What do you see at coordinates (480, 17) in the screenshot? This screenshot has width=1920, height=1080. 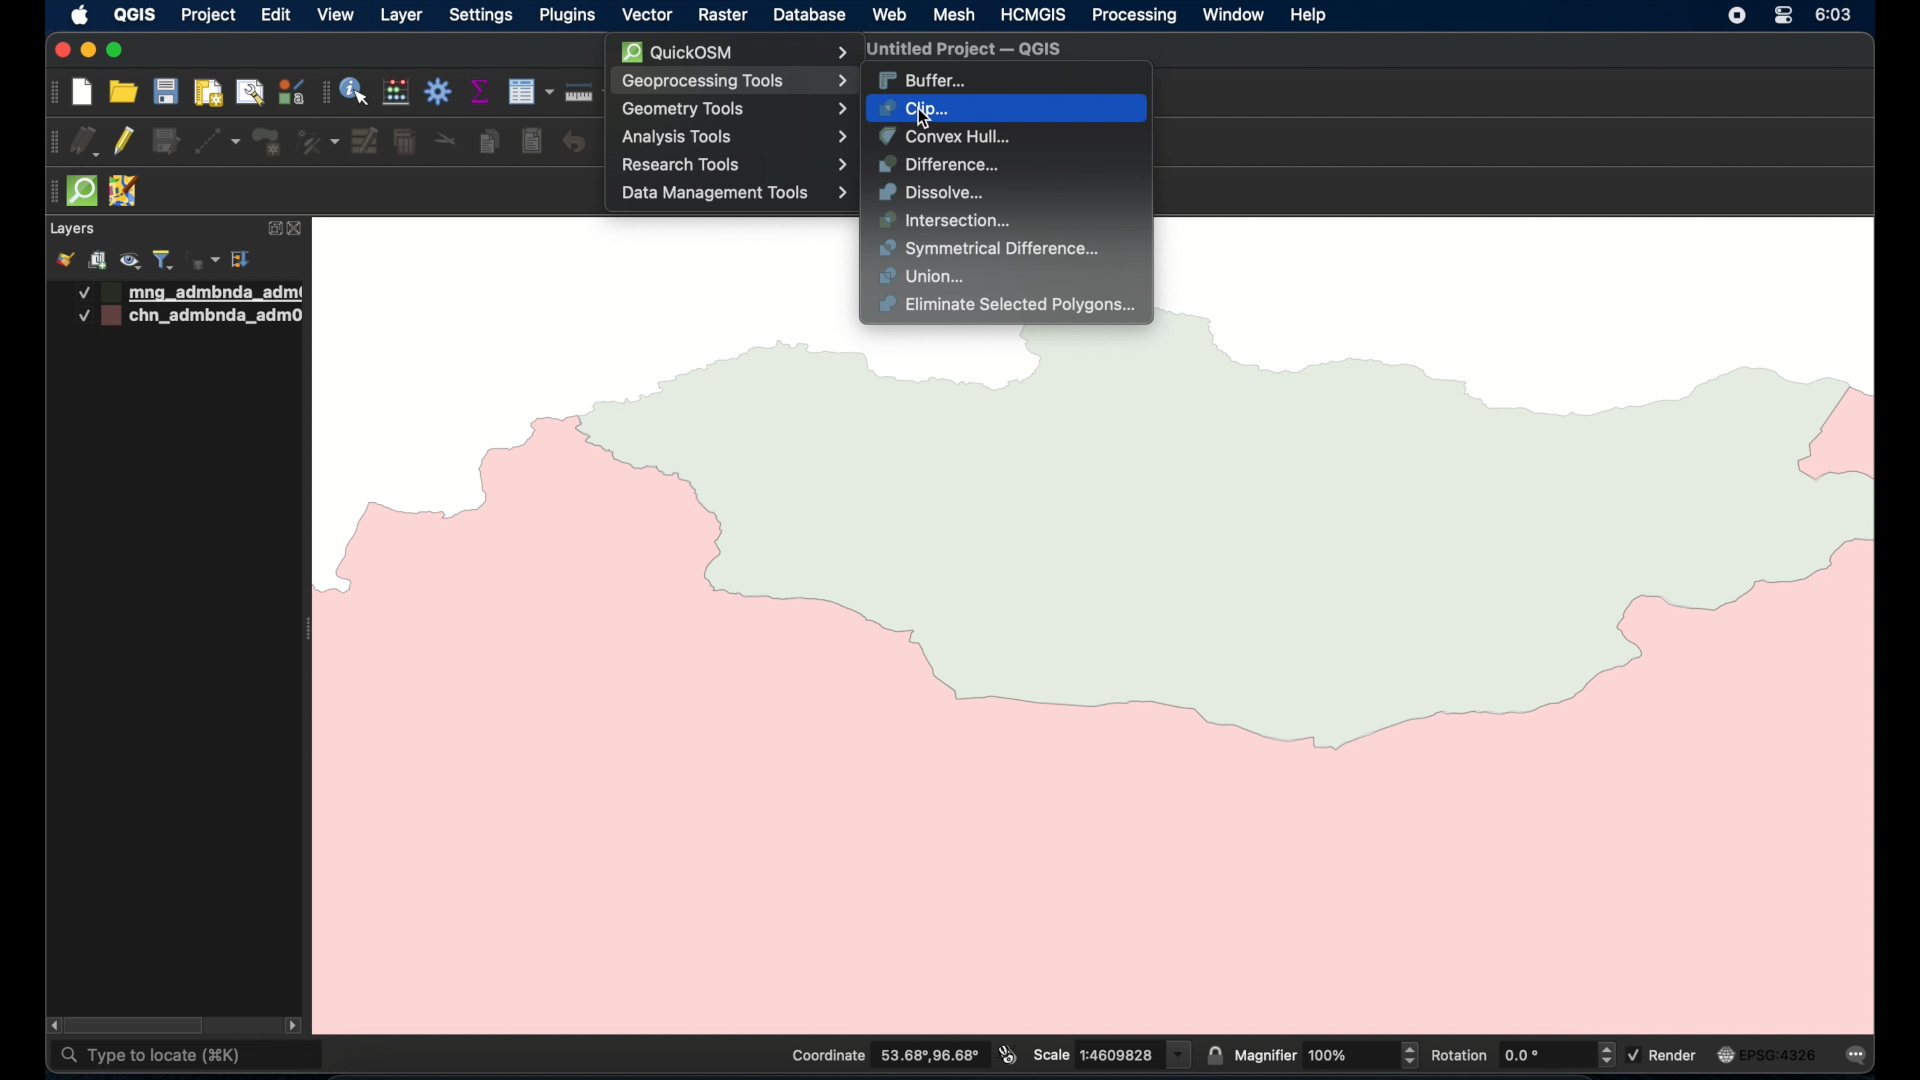 I see `settings` at bounding box center [480, 17].